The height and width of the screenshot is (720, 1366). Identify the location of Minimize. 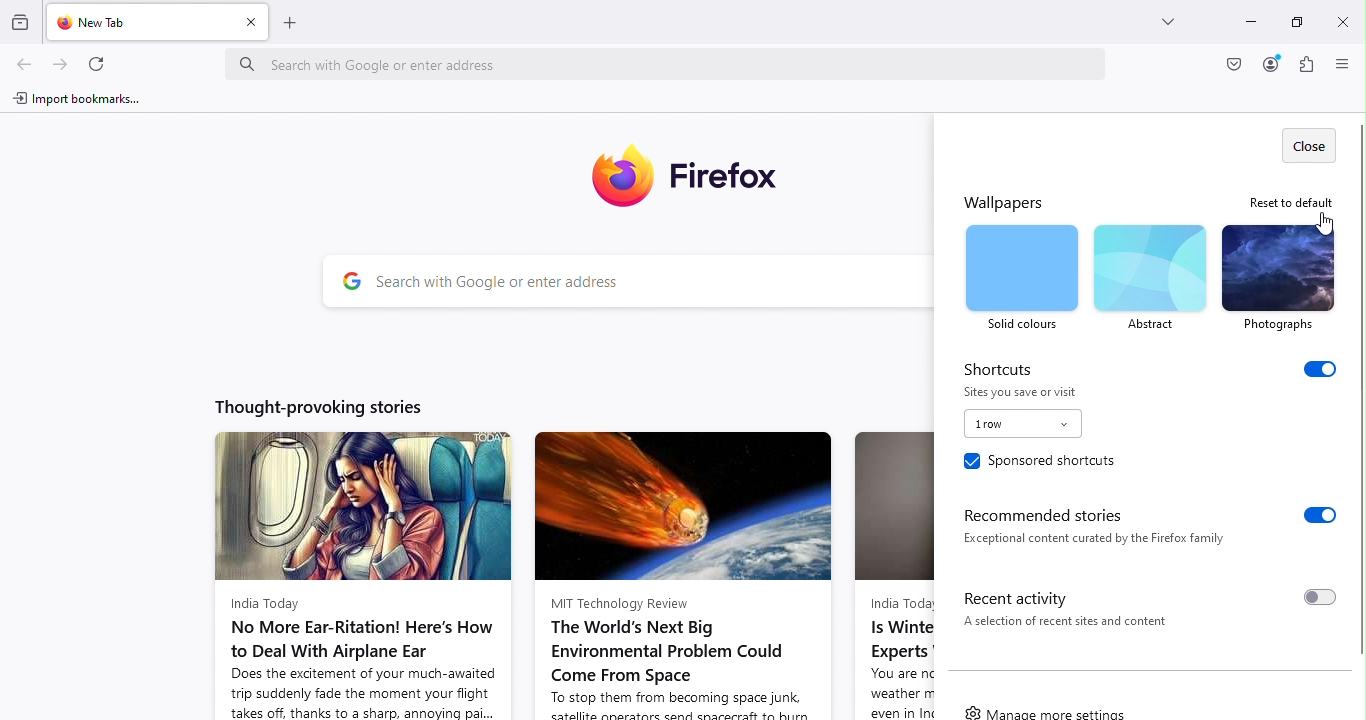
(1251, 21).